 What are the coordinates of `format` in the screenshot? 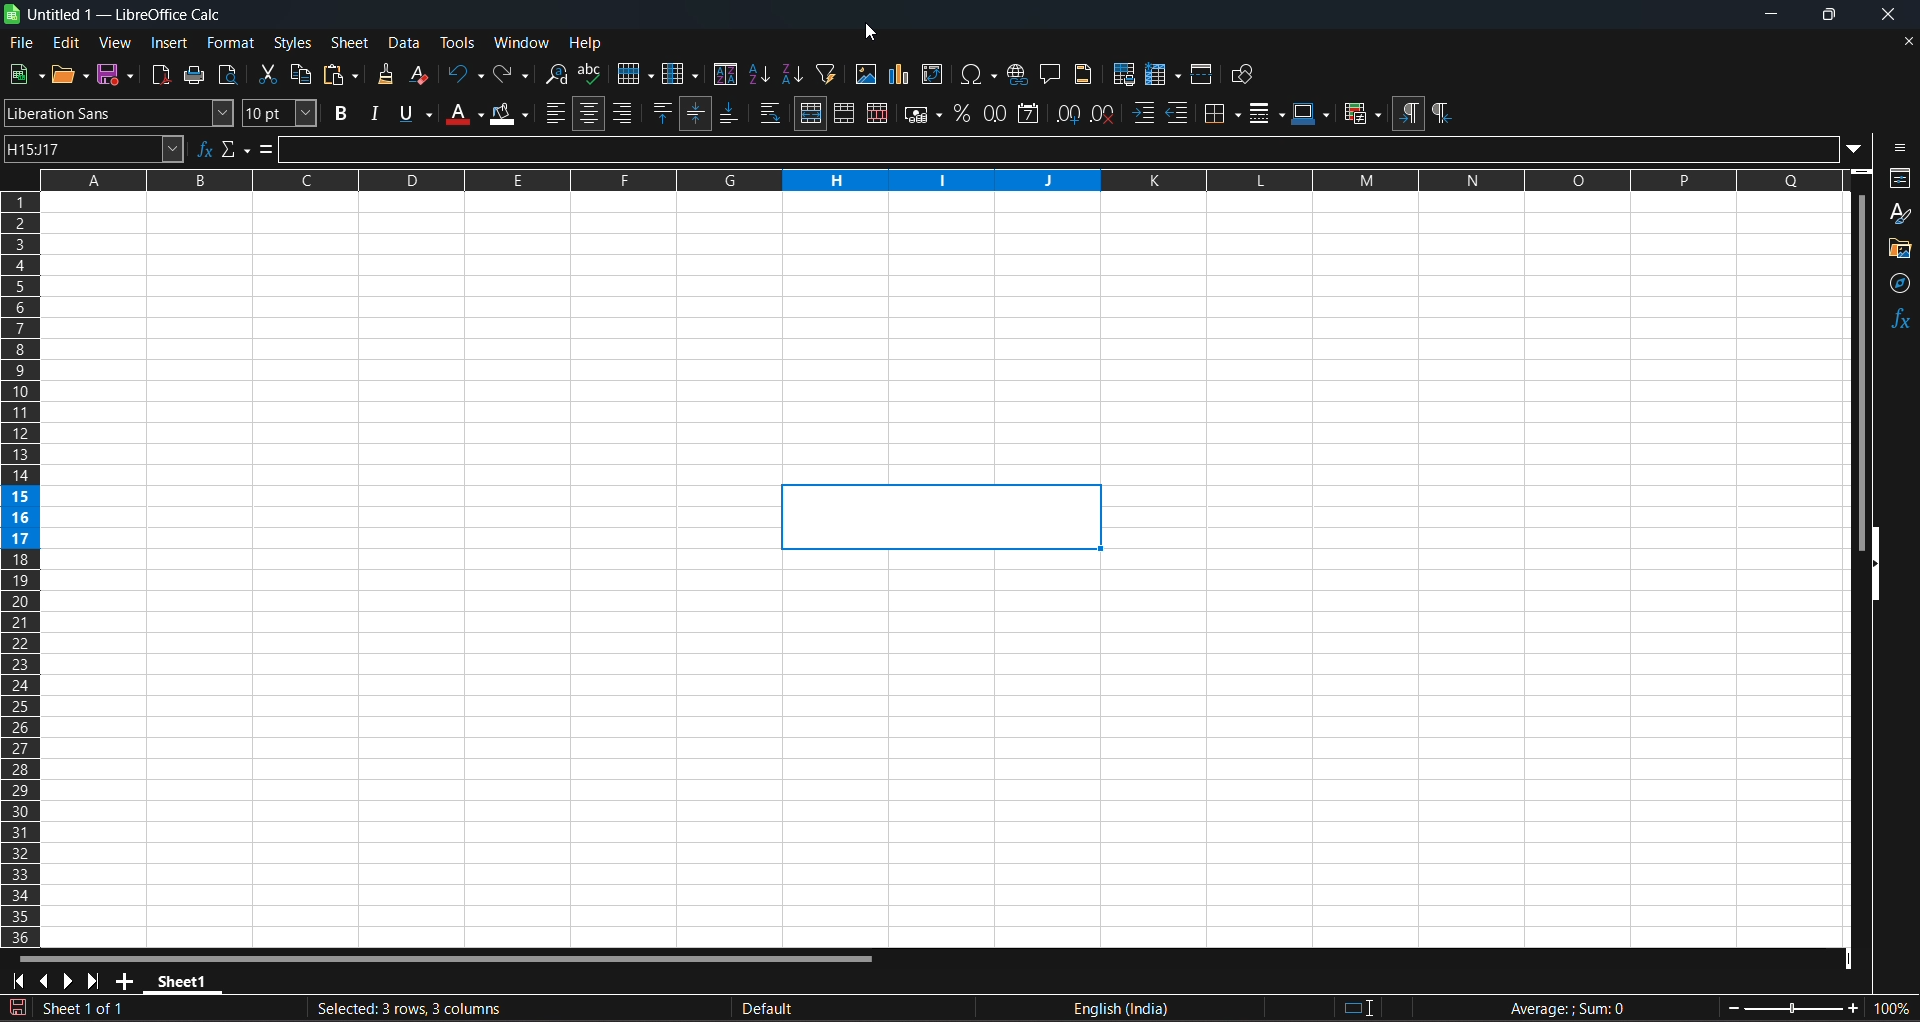 It's located at (232, 43).